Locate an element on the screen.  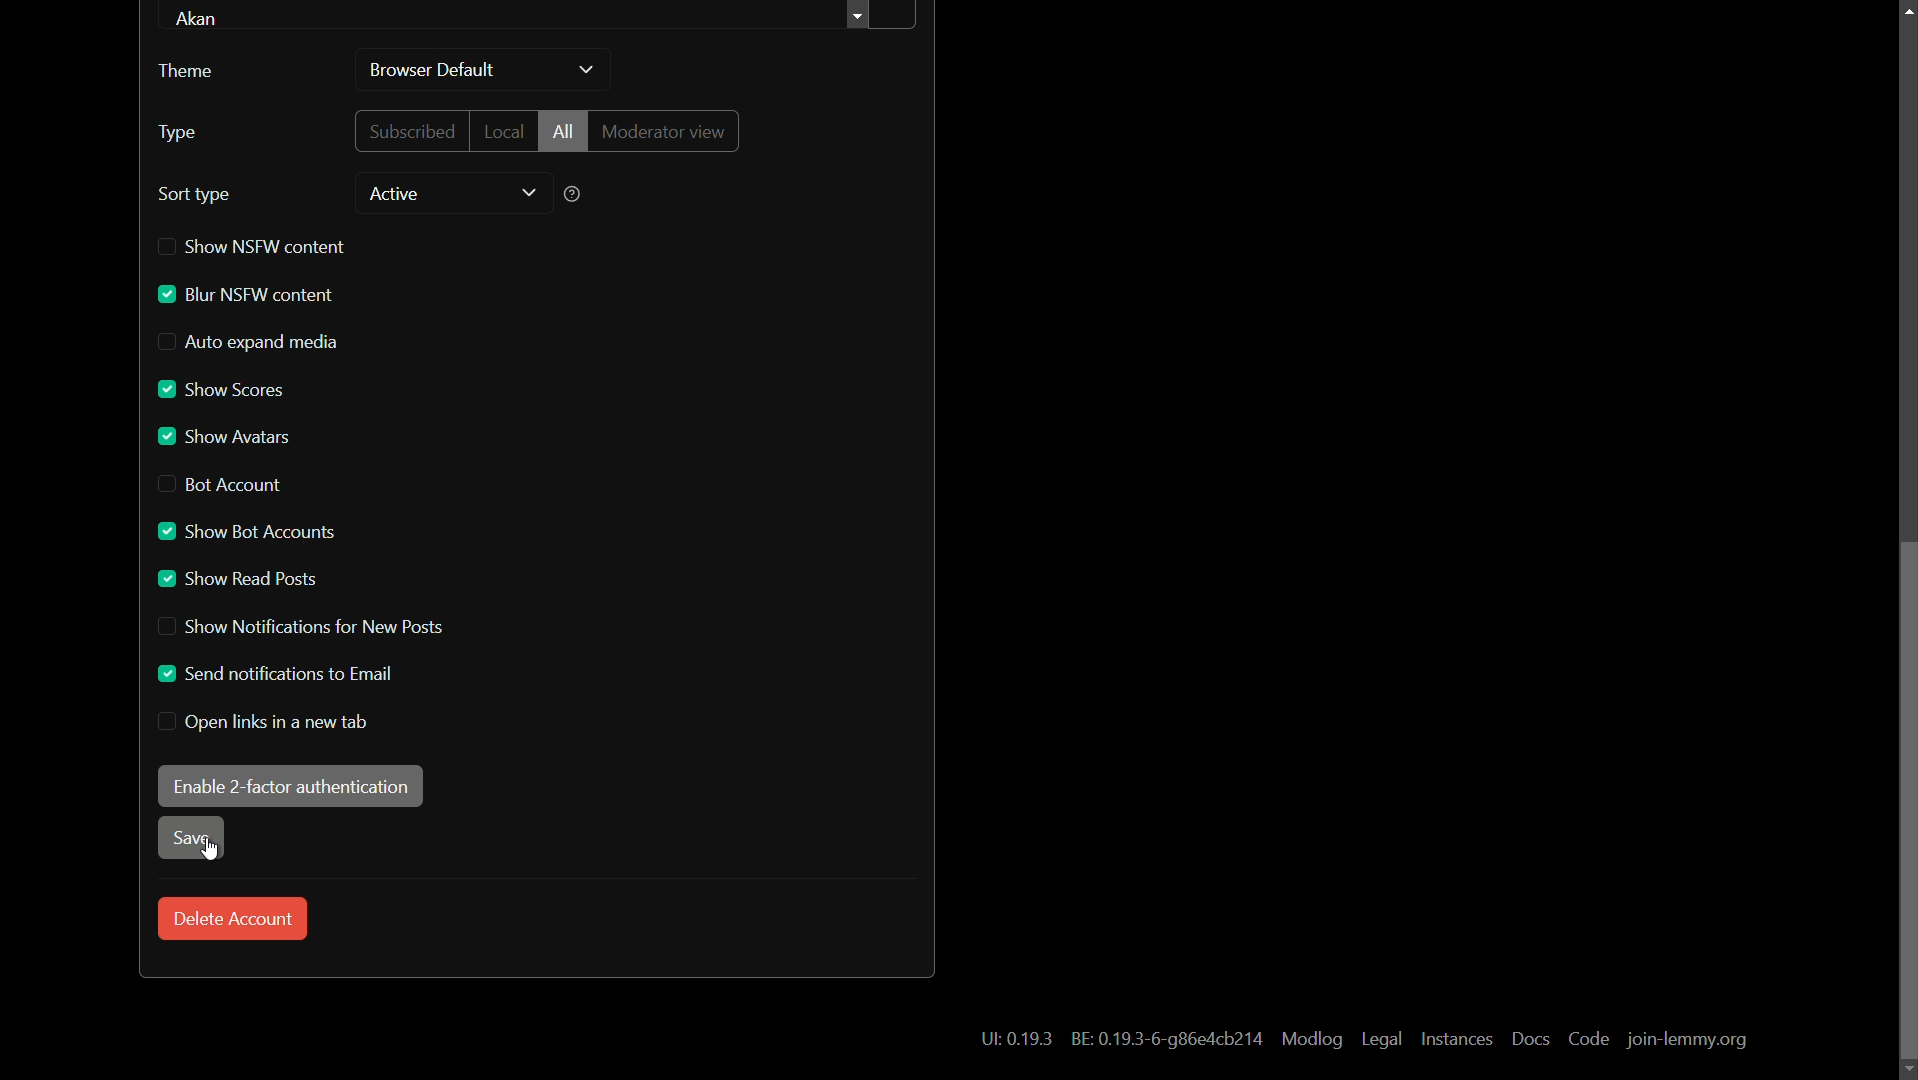
auto expand media is located at coordinates (250, 343).